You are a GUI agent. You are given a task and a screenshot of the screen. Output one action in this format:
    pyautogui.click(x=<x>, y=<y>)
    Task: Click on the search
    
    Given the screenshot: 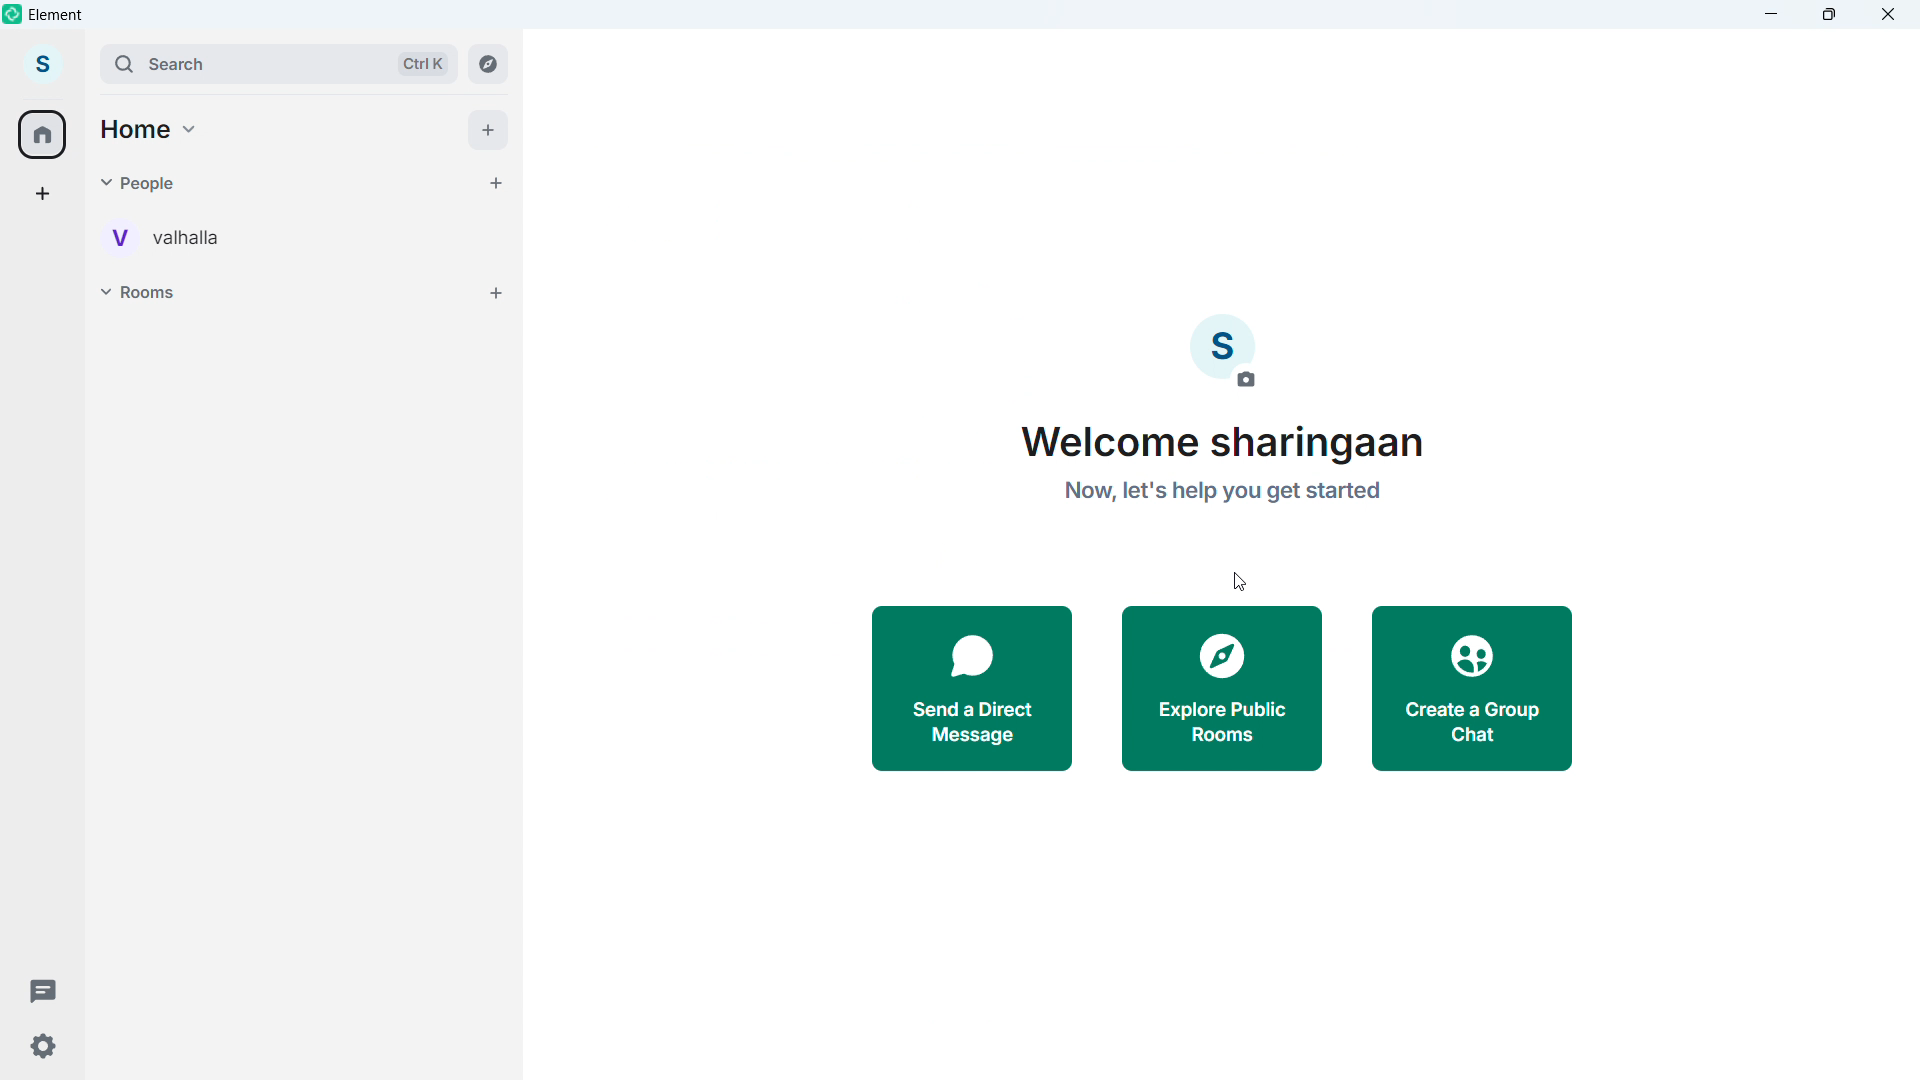 What is the action you would take?
    pyautogui.click(x=274, y=62)
    